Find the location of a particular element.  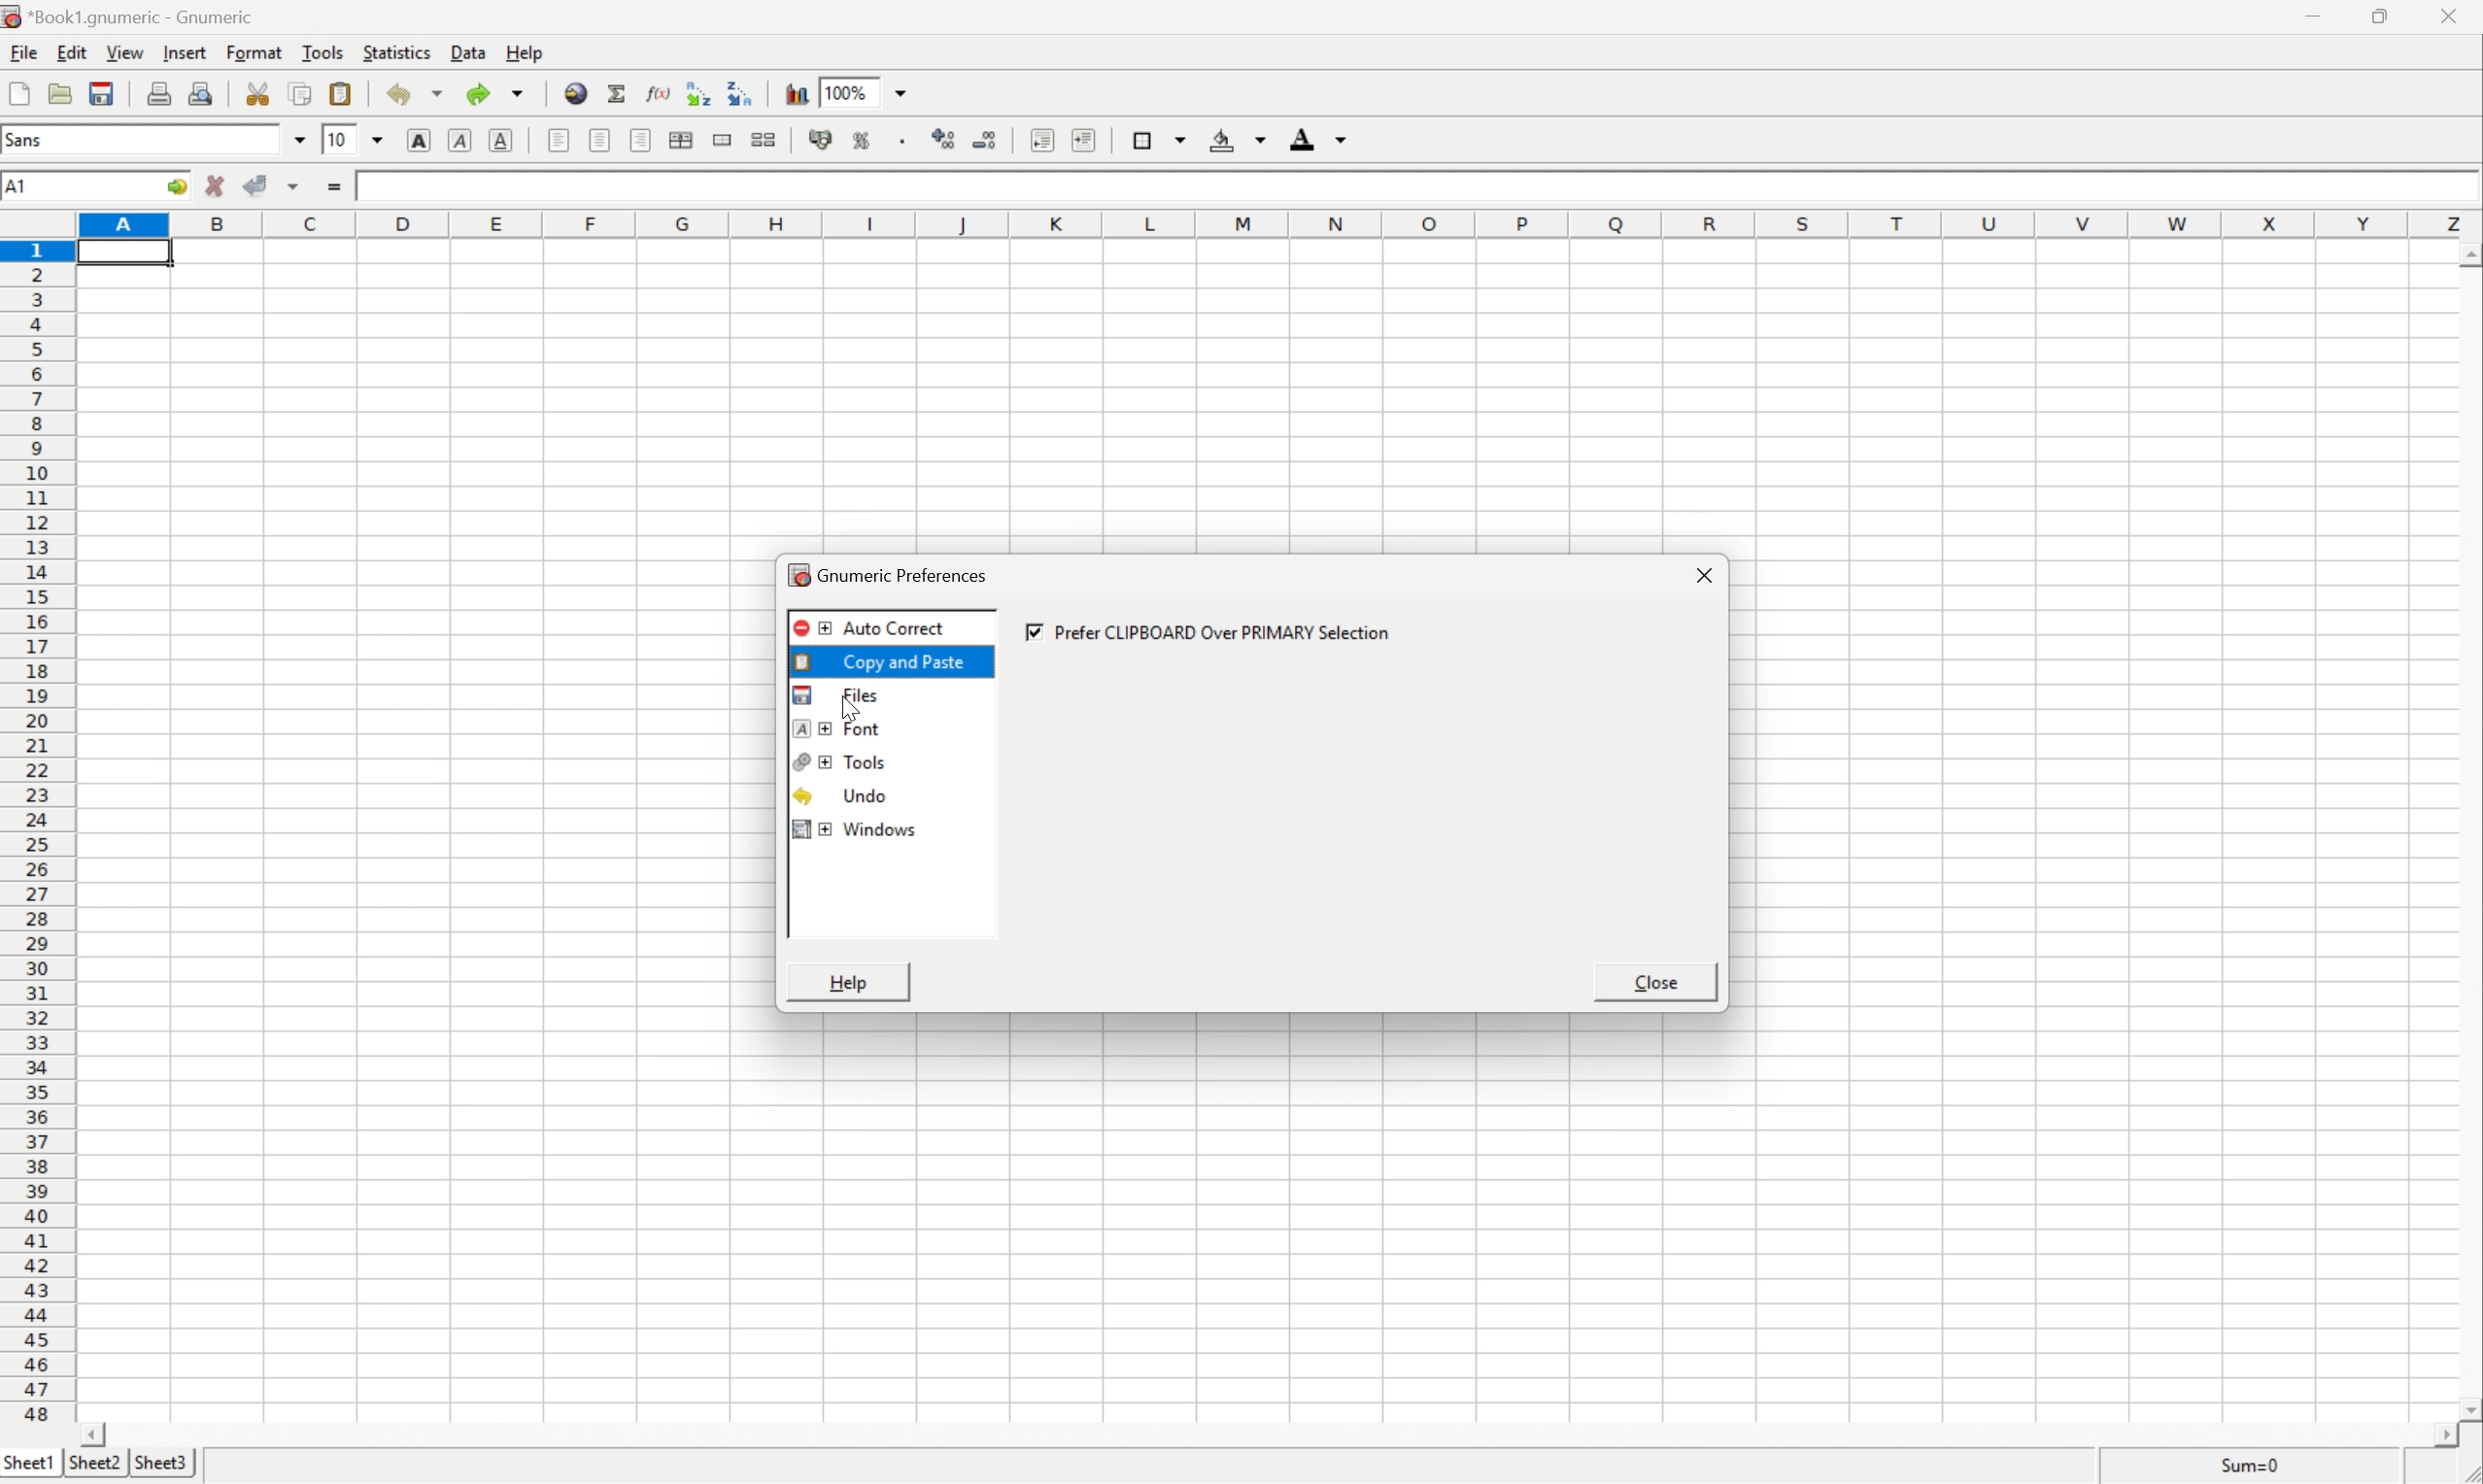

underline is located at coordinates (500, 139).